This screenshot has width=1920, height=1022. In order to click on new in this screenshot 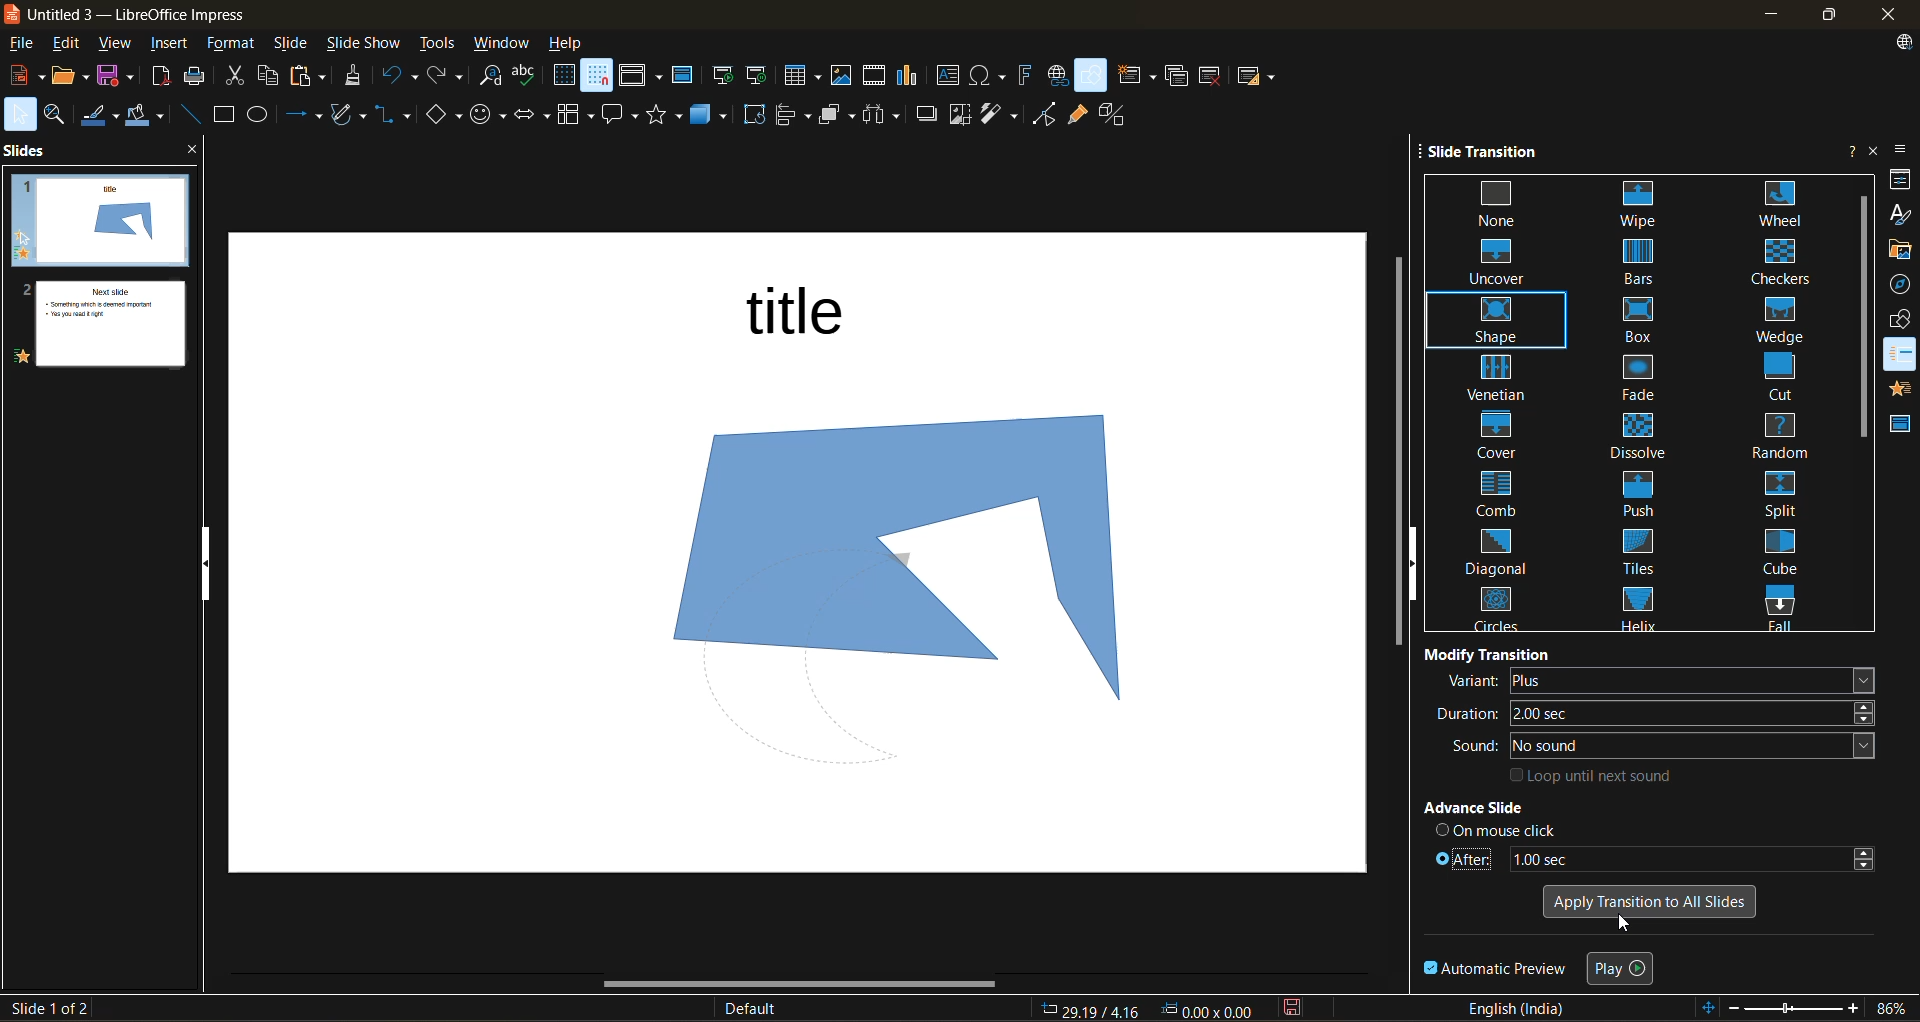, I will do `click(23, 78)`.